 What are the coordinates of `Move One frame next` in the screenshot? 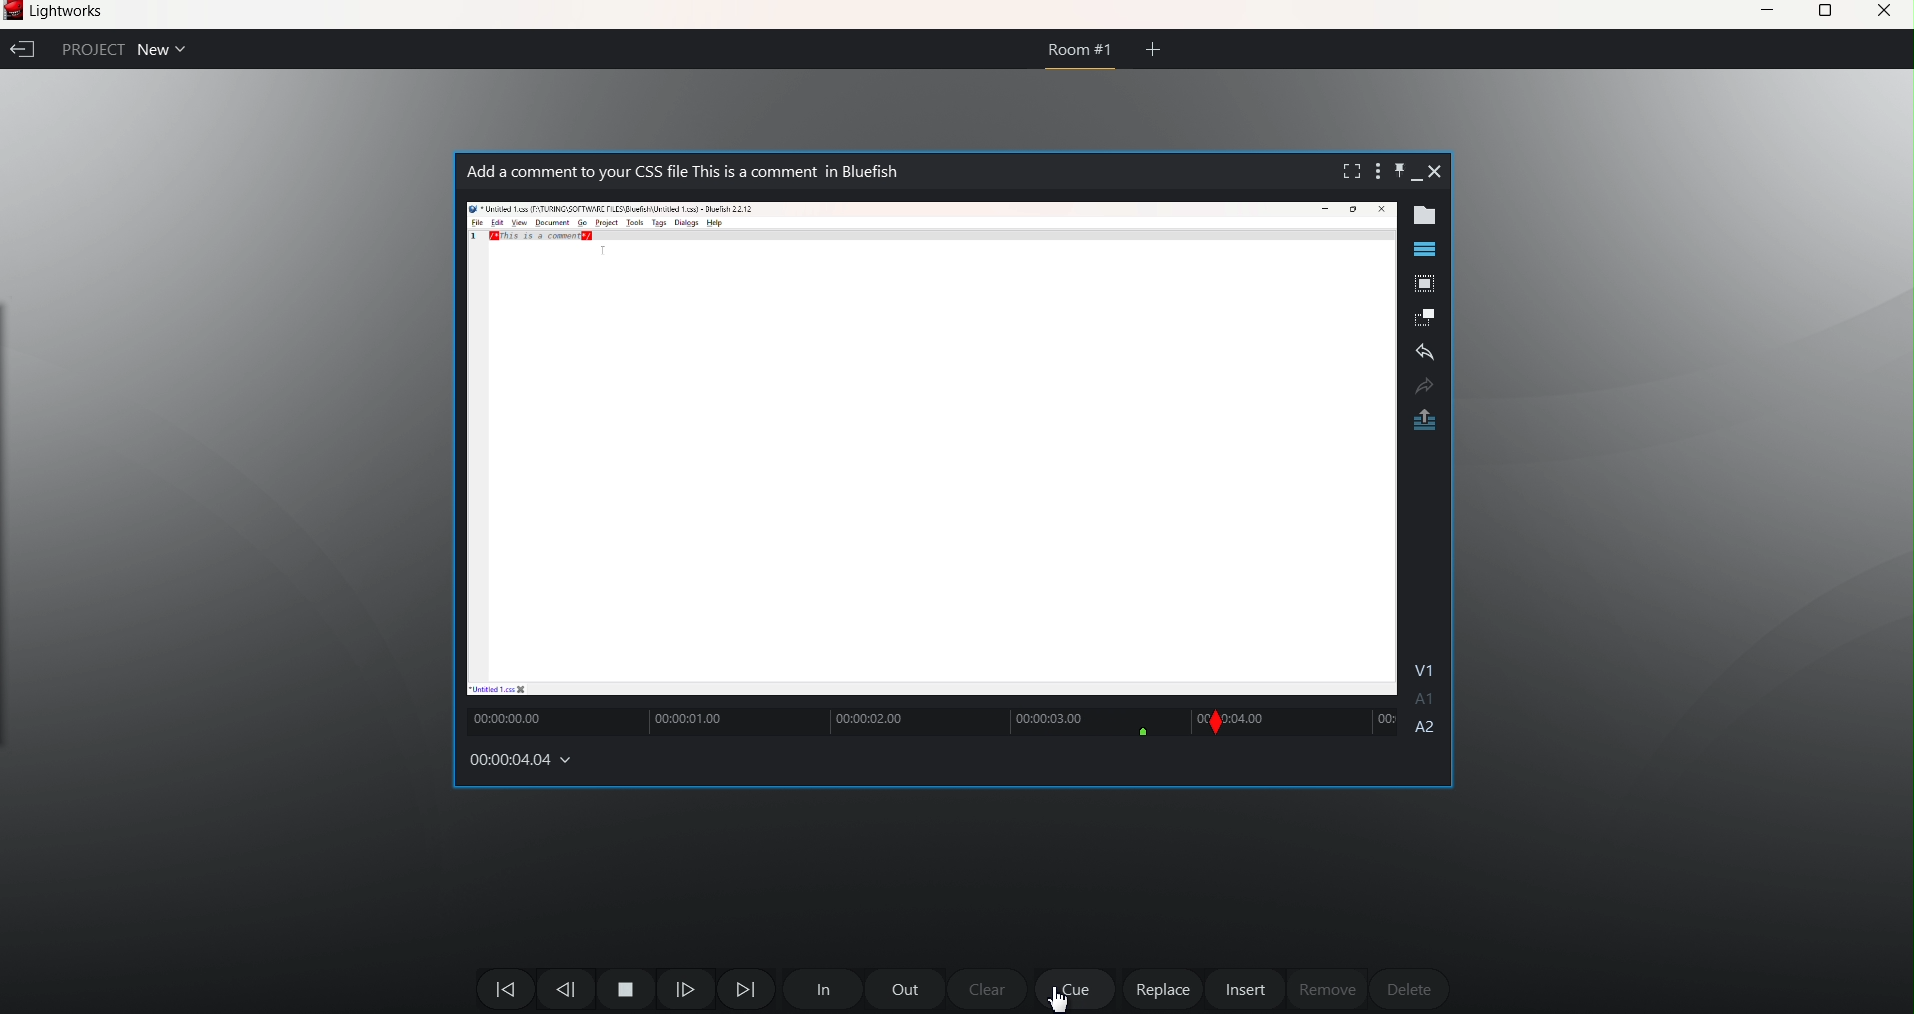 It's located at (687, 992).